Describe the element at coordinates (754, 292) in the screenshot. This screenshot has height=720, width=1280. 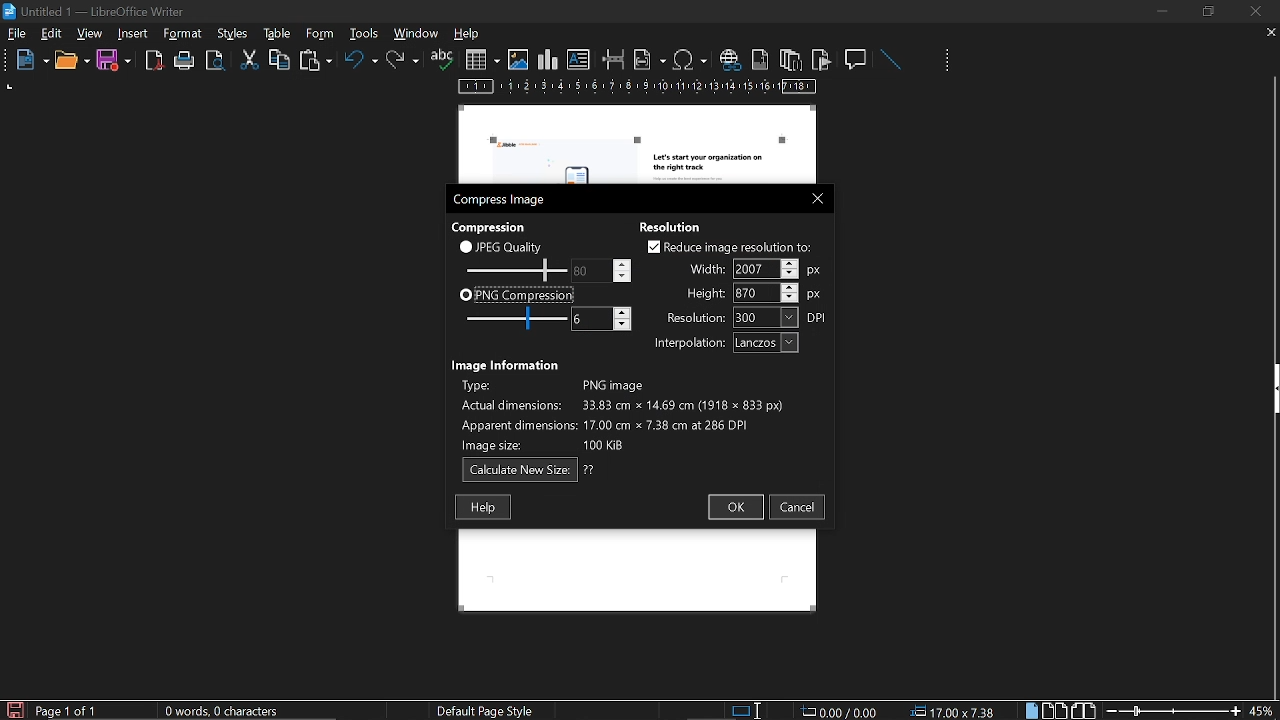
I see `height` at that location.